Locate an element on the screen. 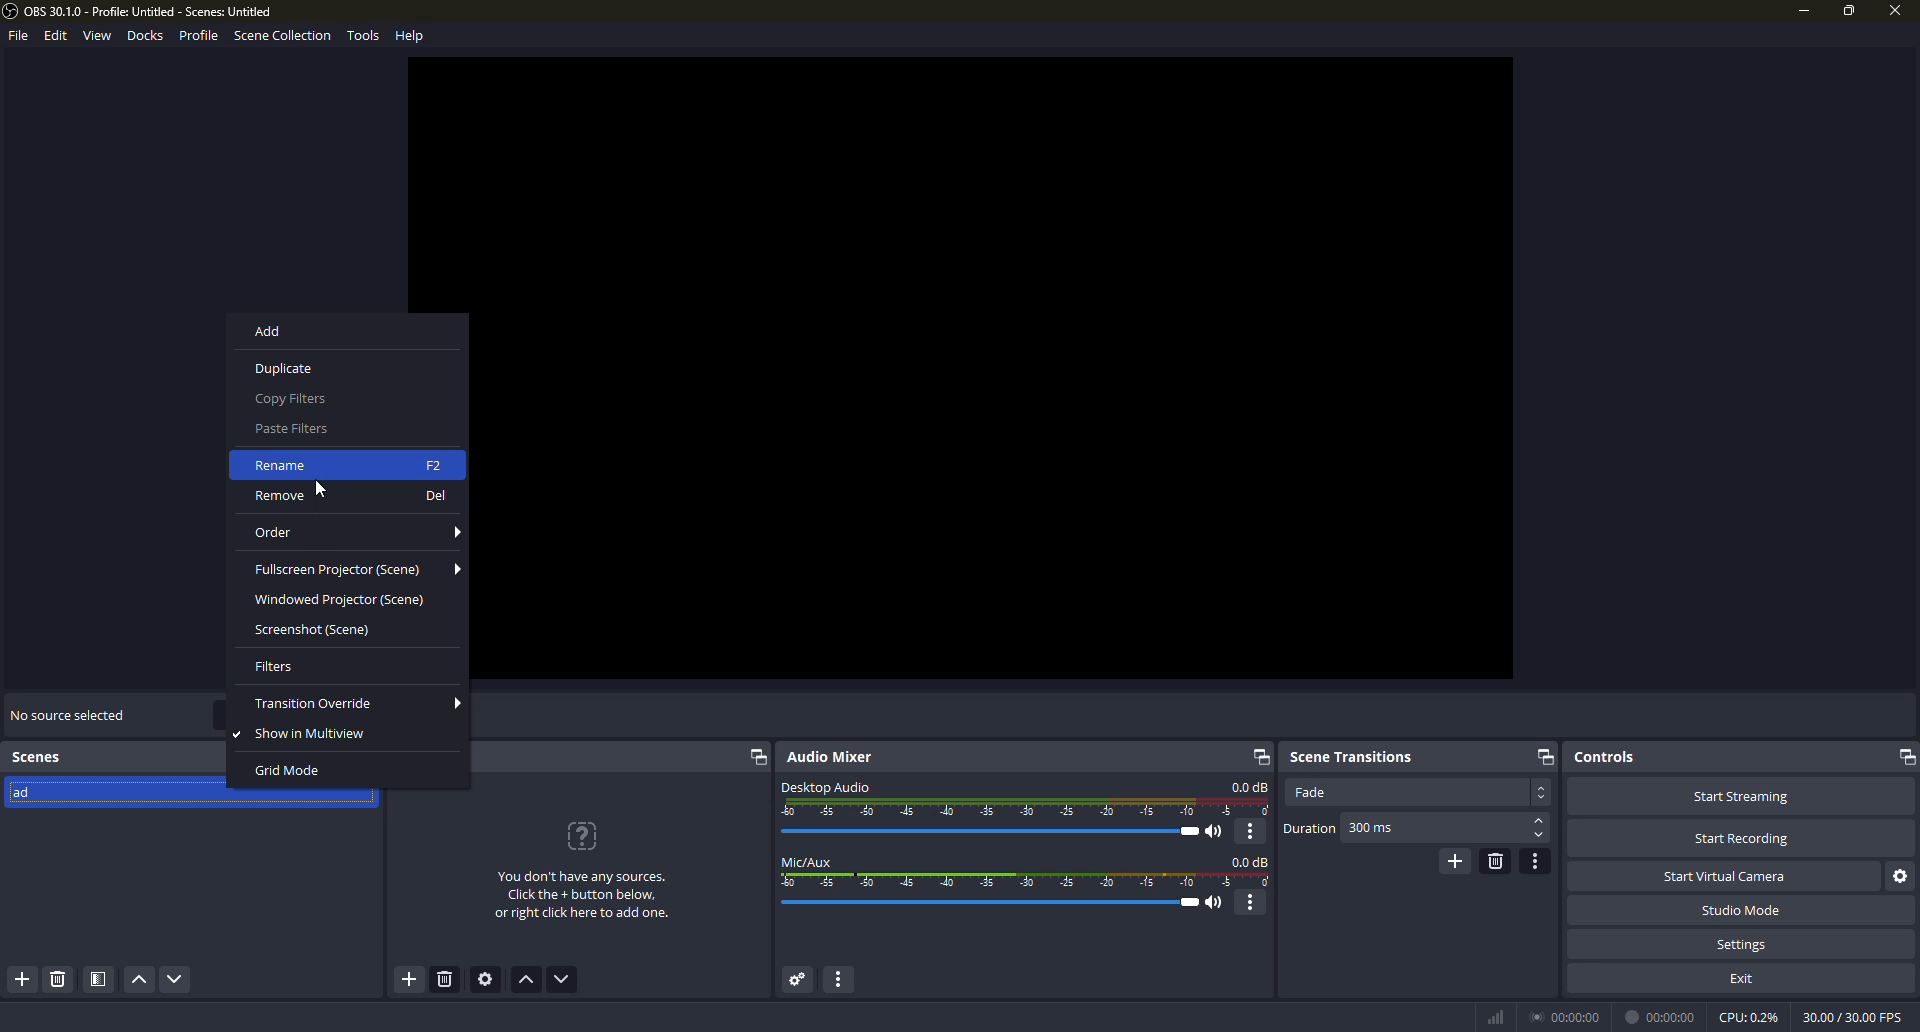 The width and height of the screenshot is (1920, 1032). no source selected is located at coordinates (67, 713).